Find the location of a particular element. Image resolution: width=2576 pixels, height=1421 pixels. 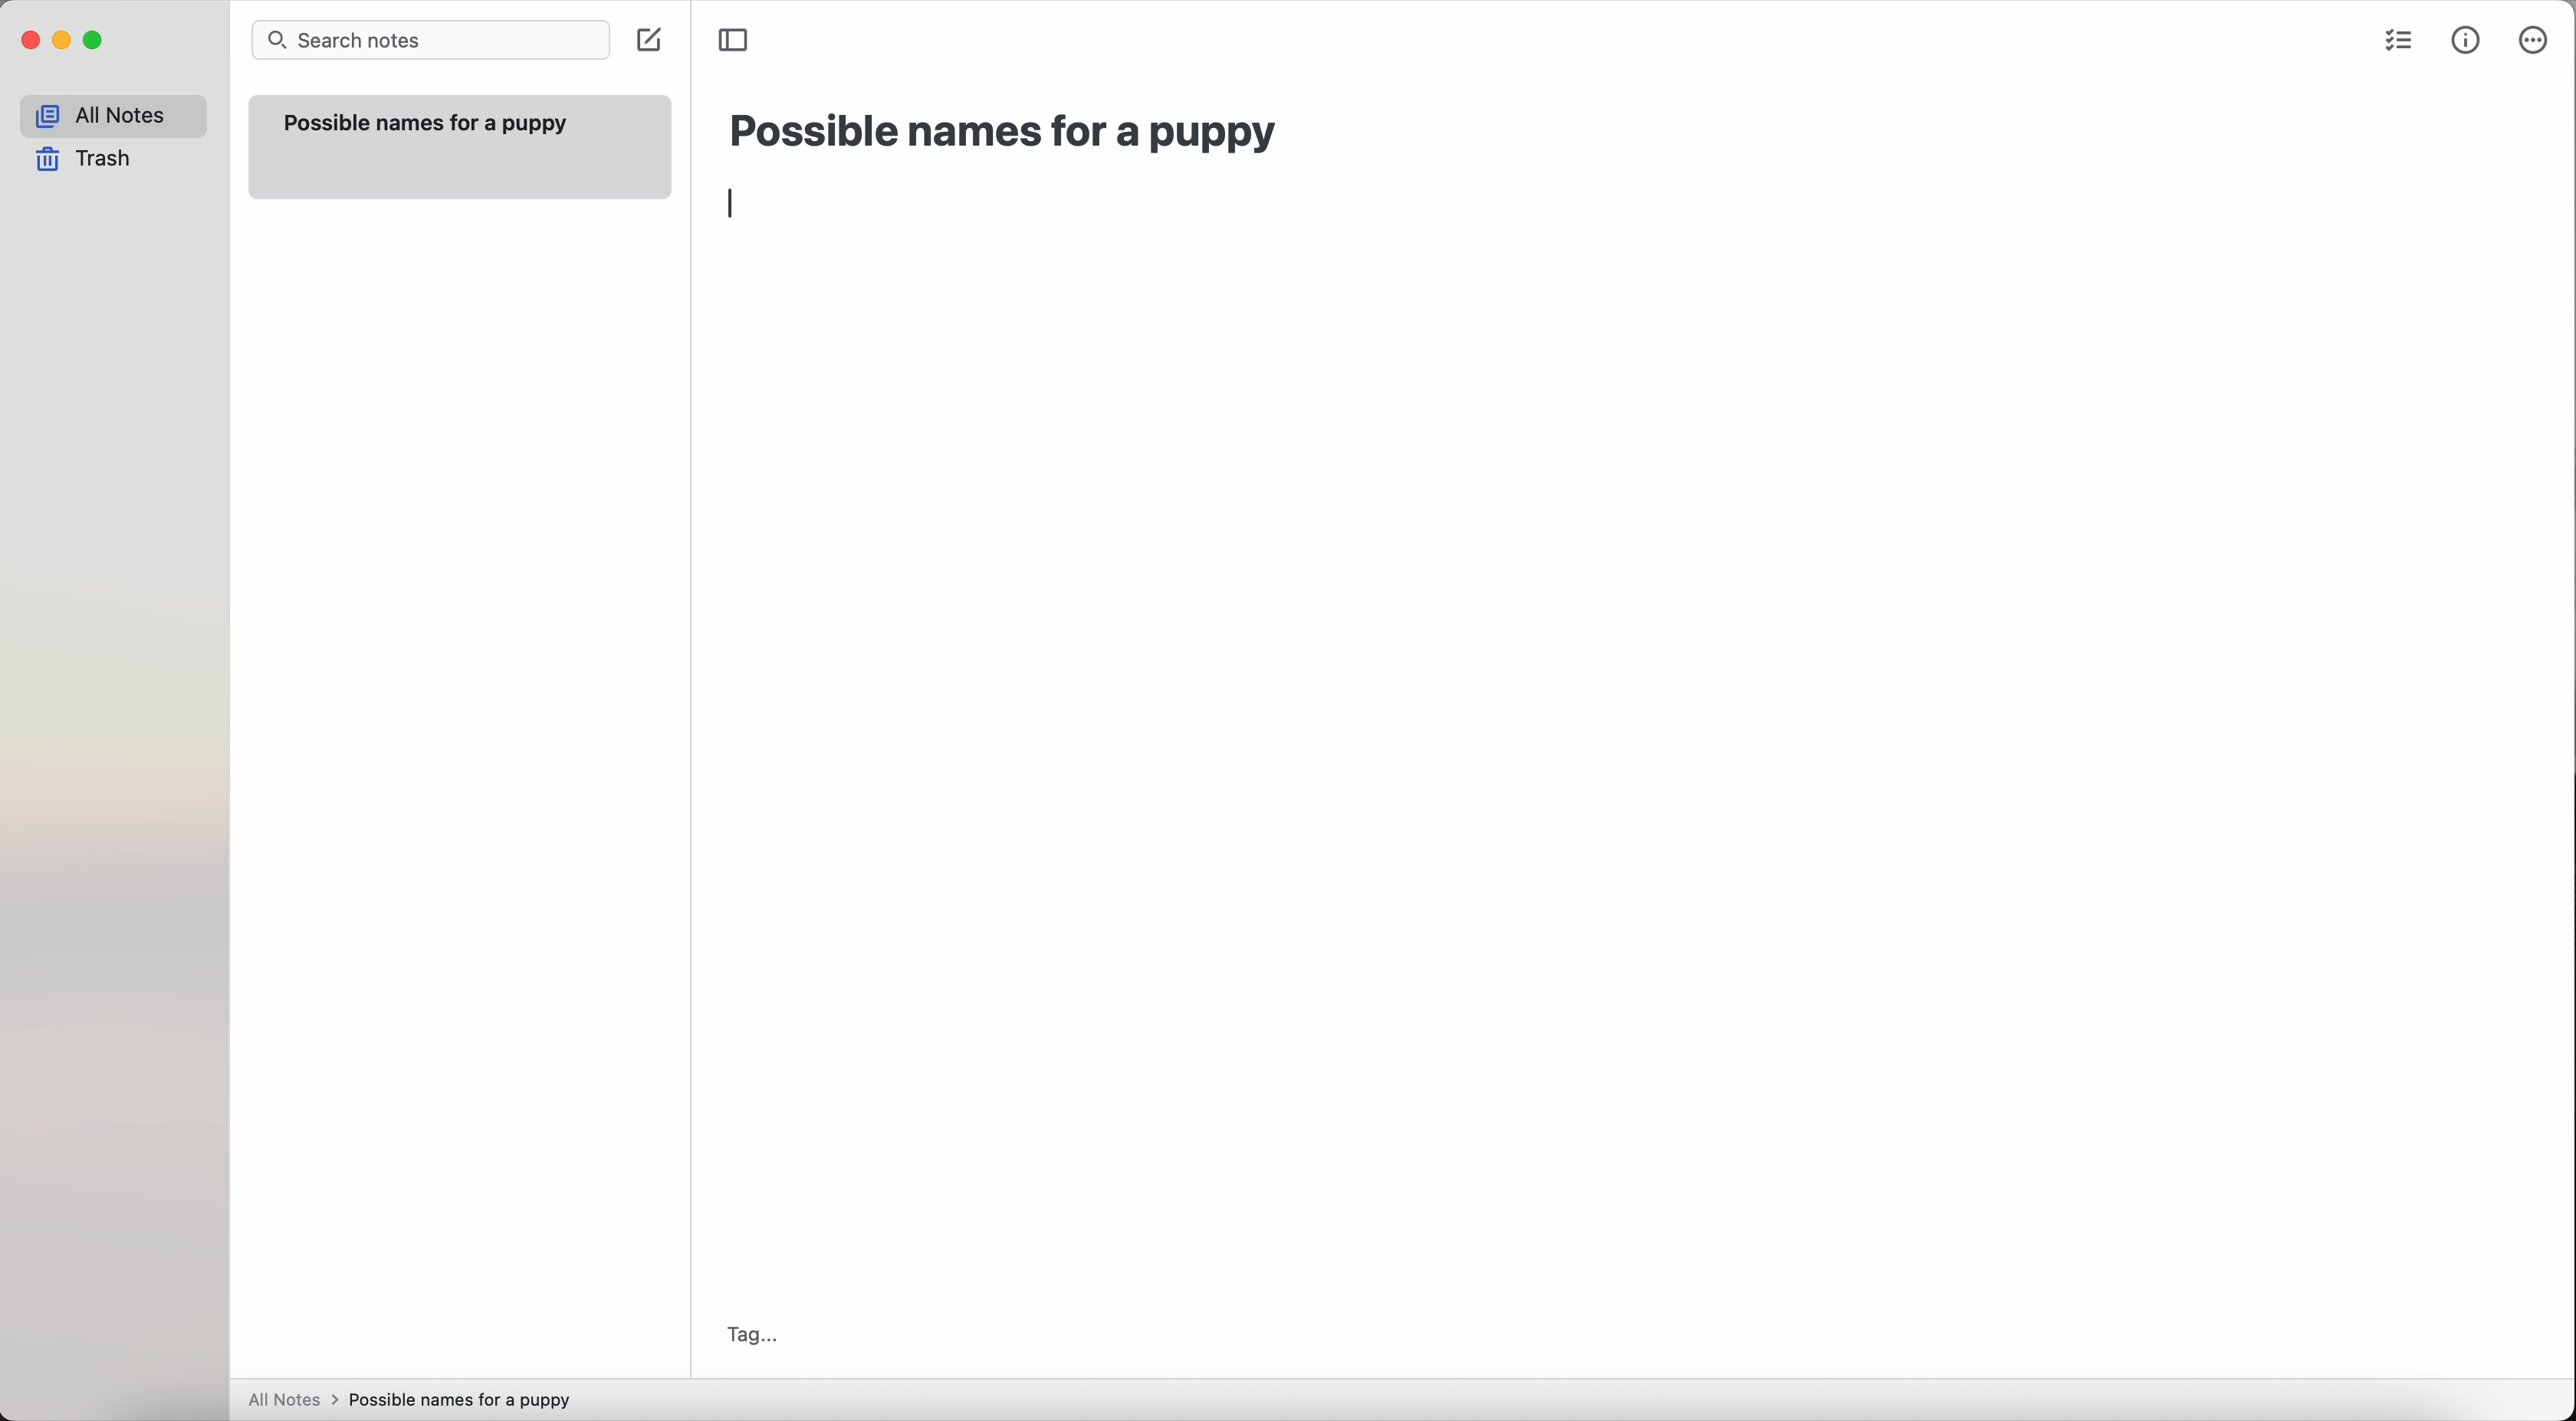

all notes is located at coordinates (113, 116).